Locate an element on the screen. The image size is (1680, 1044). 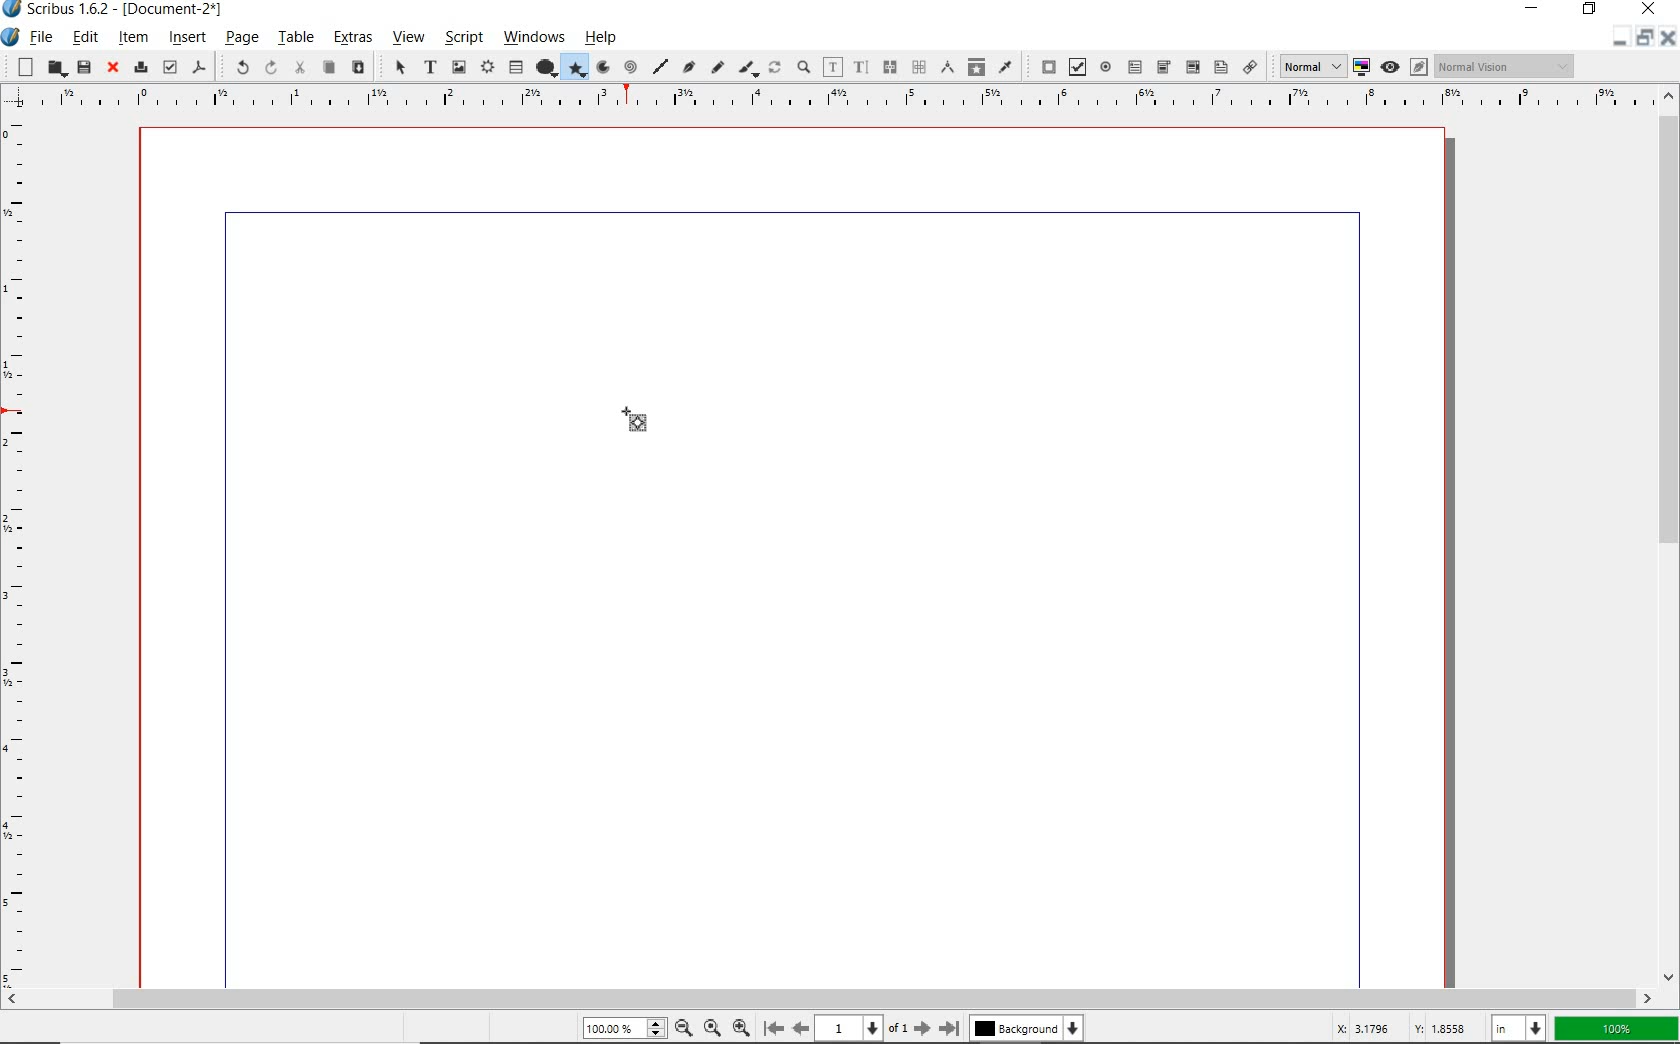
paste is located at coordinates (358, 68).